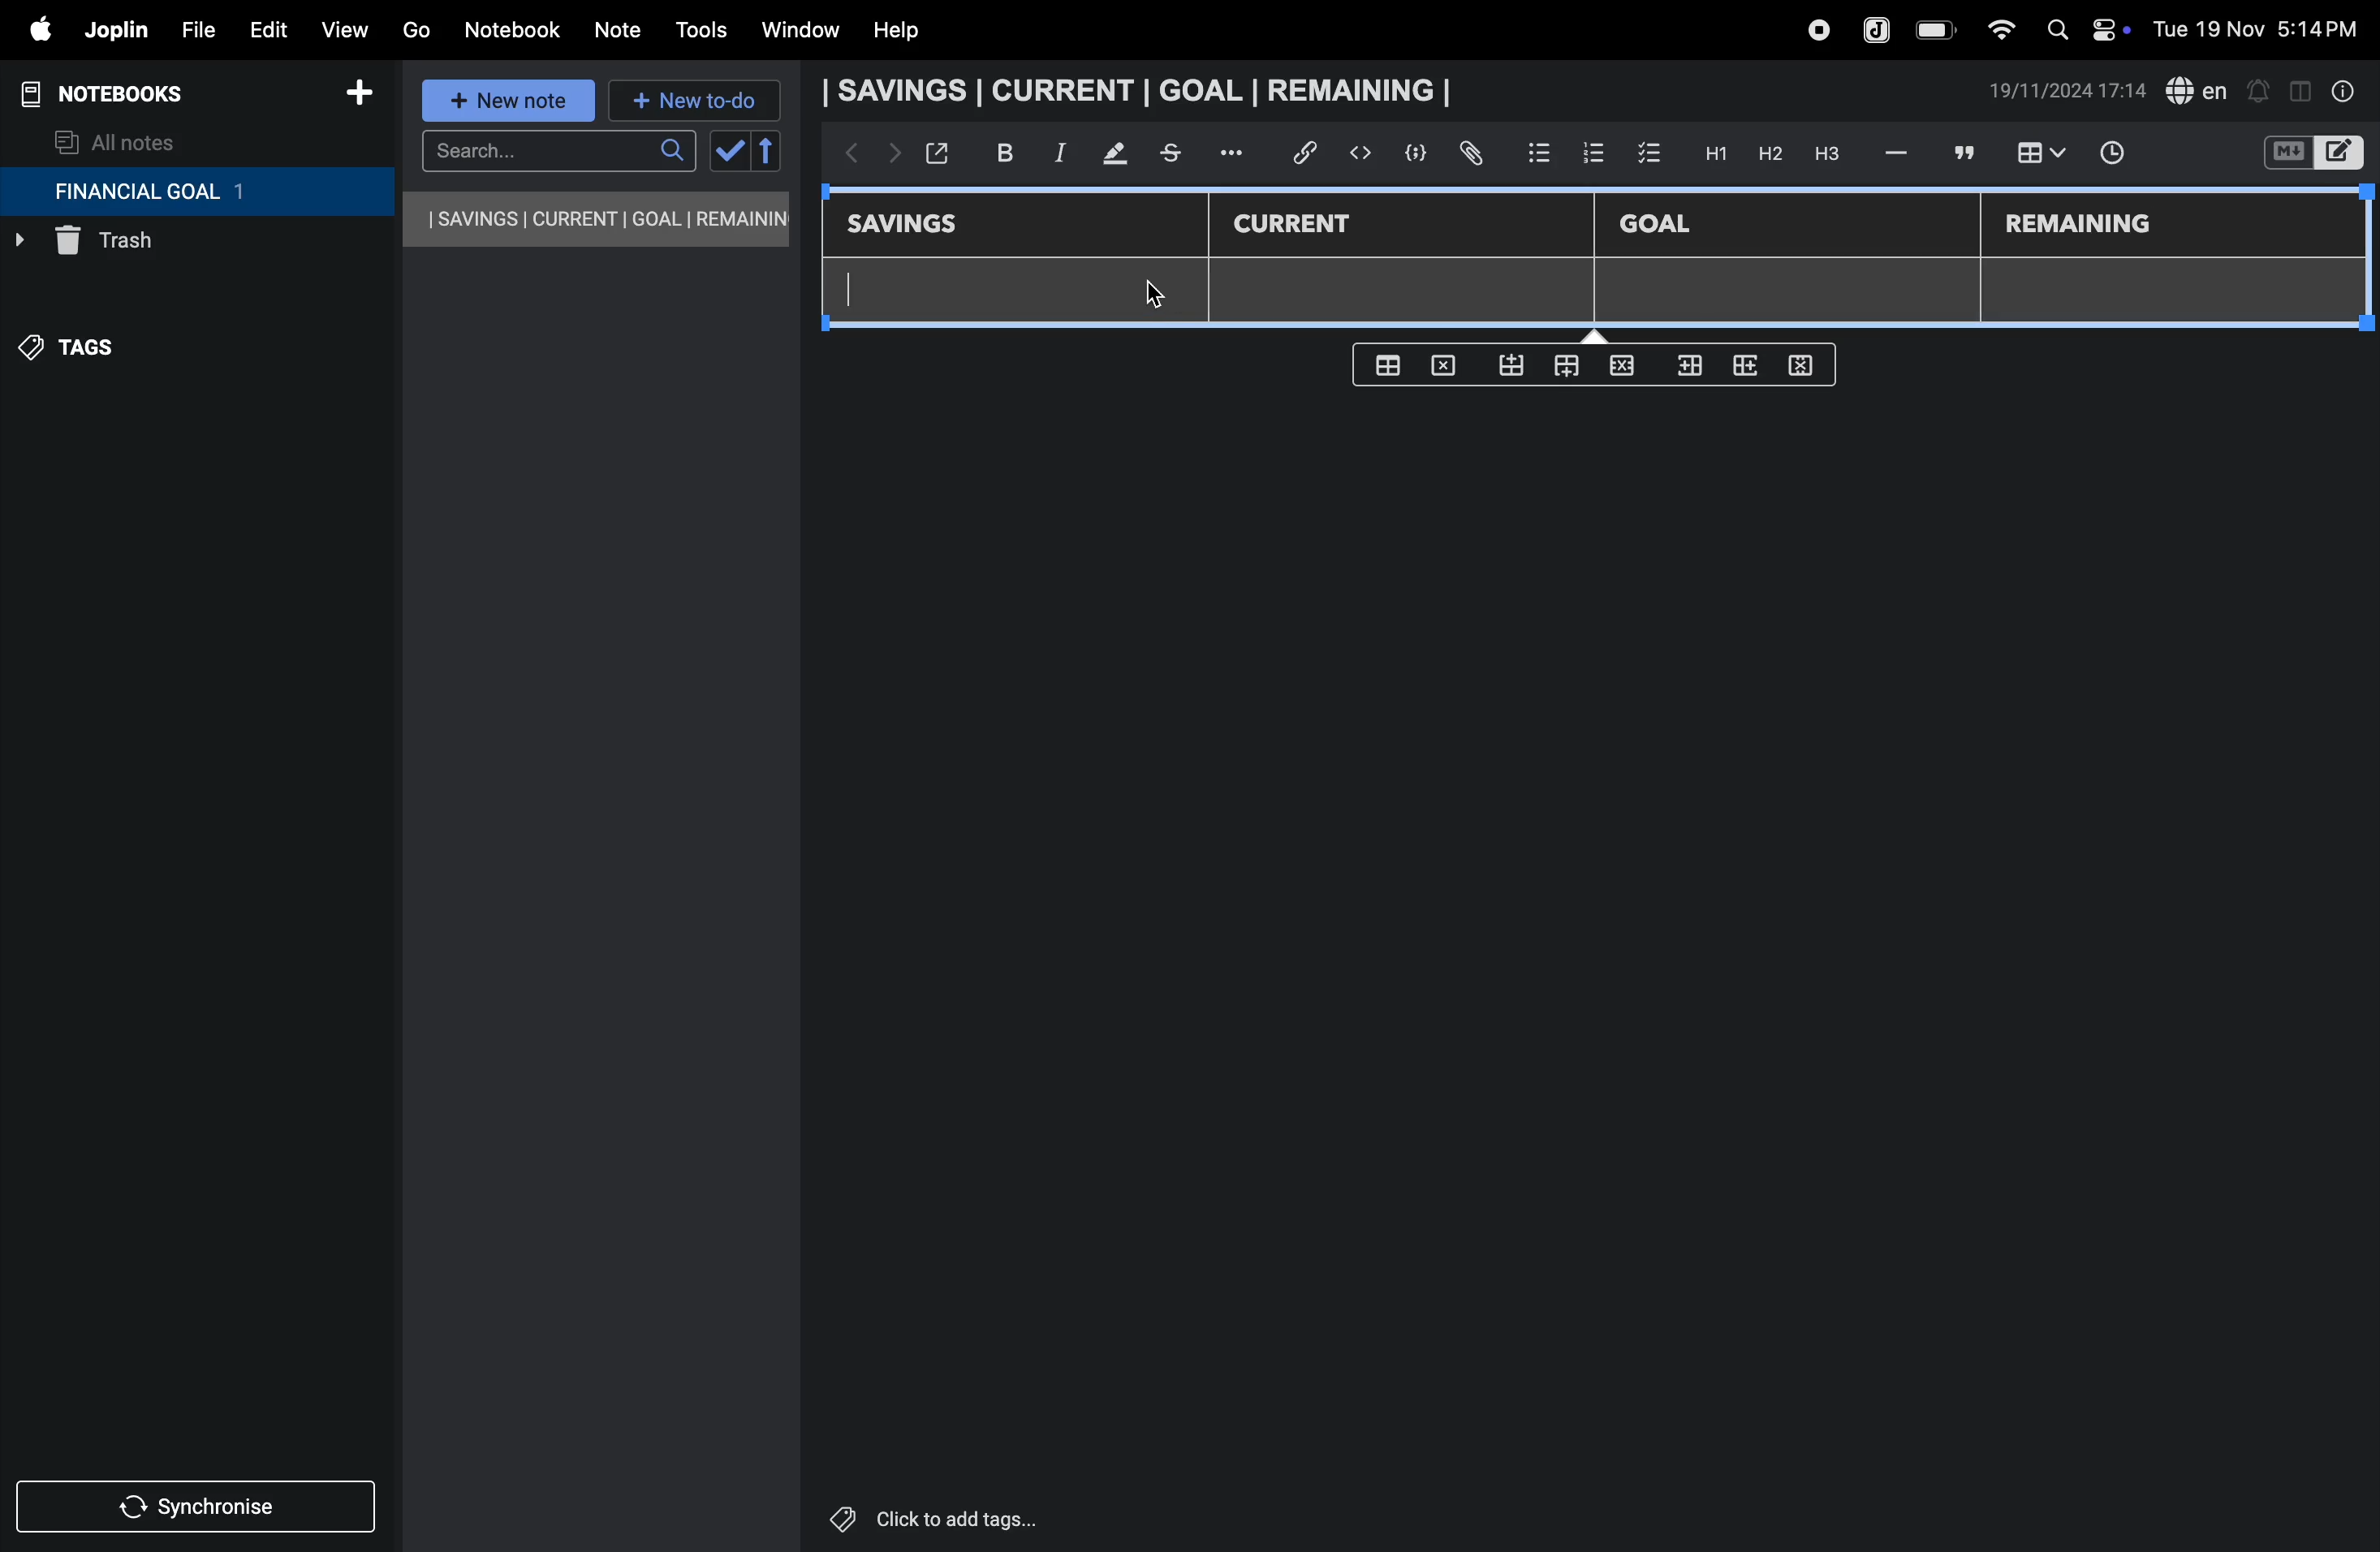 This screenshot has width=2380, height=1552. I want to click on current, so click(1307, 225).